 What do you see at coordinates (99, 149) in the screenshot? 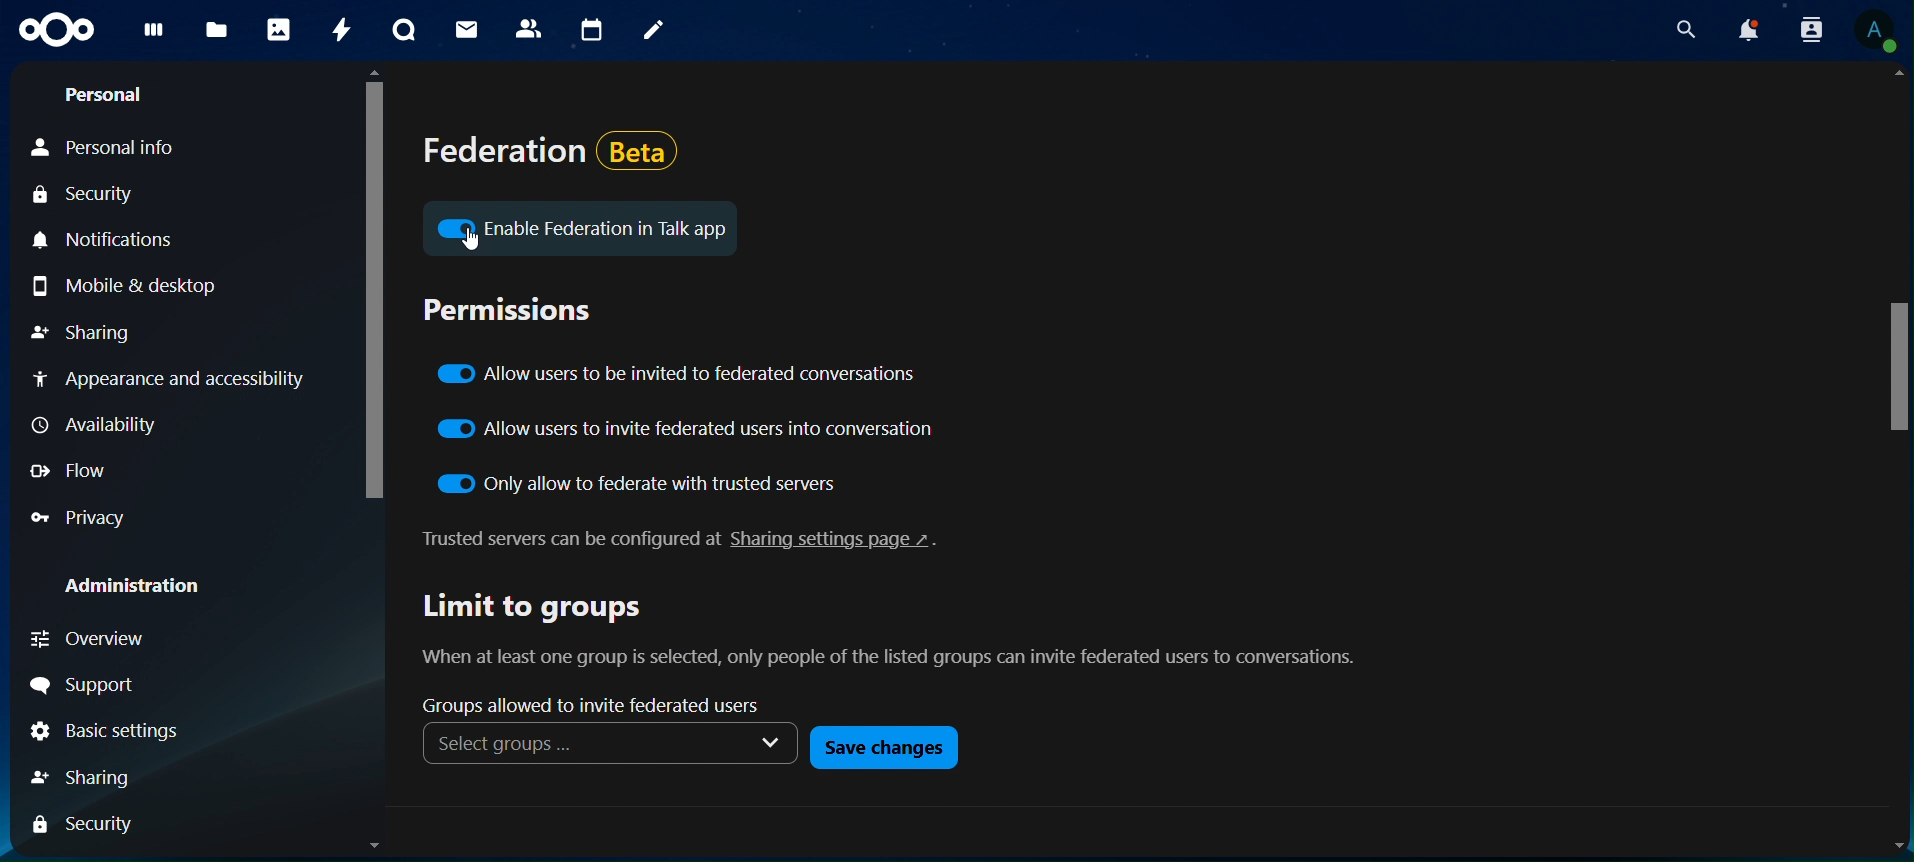
I see `Personal Info` at bounding box center [99, 149].